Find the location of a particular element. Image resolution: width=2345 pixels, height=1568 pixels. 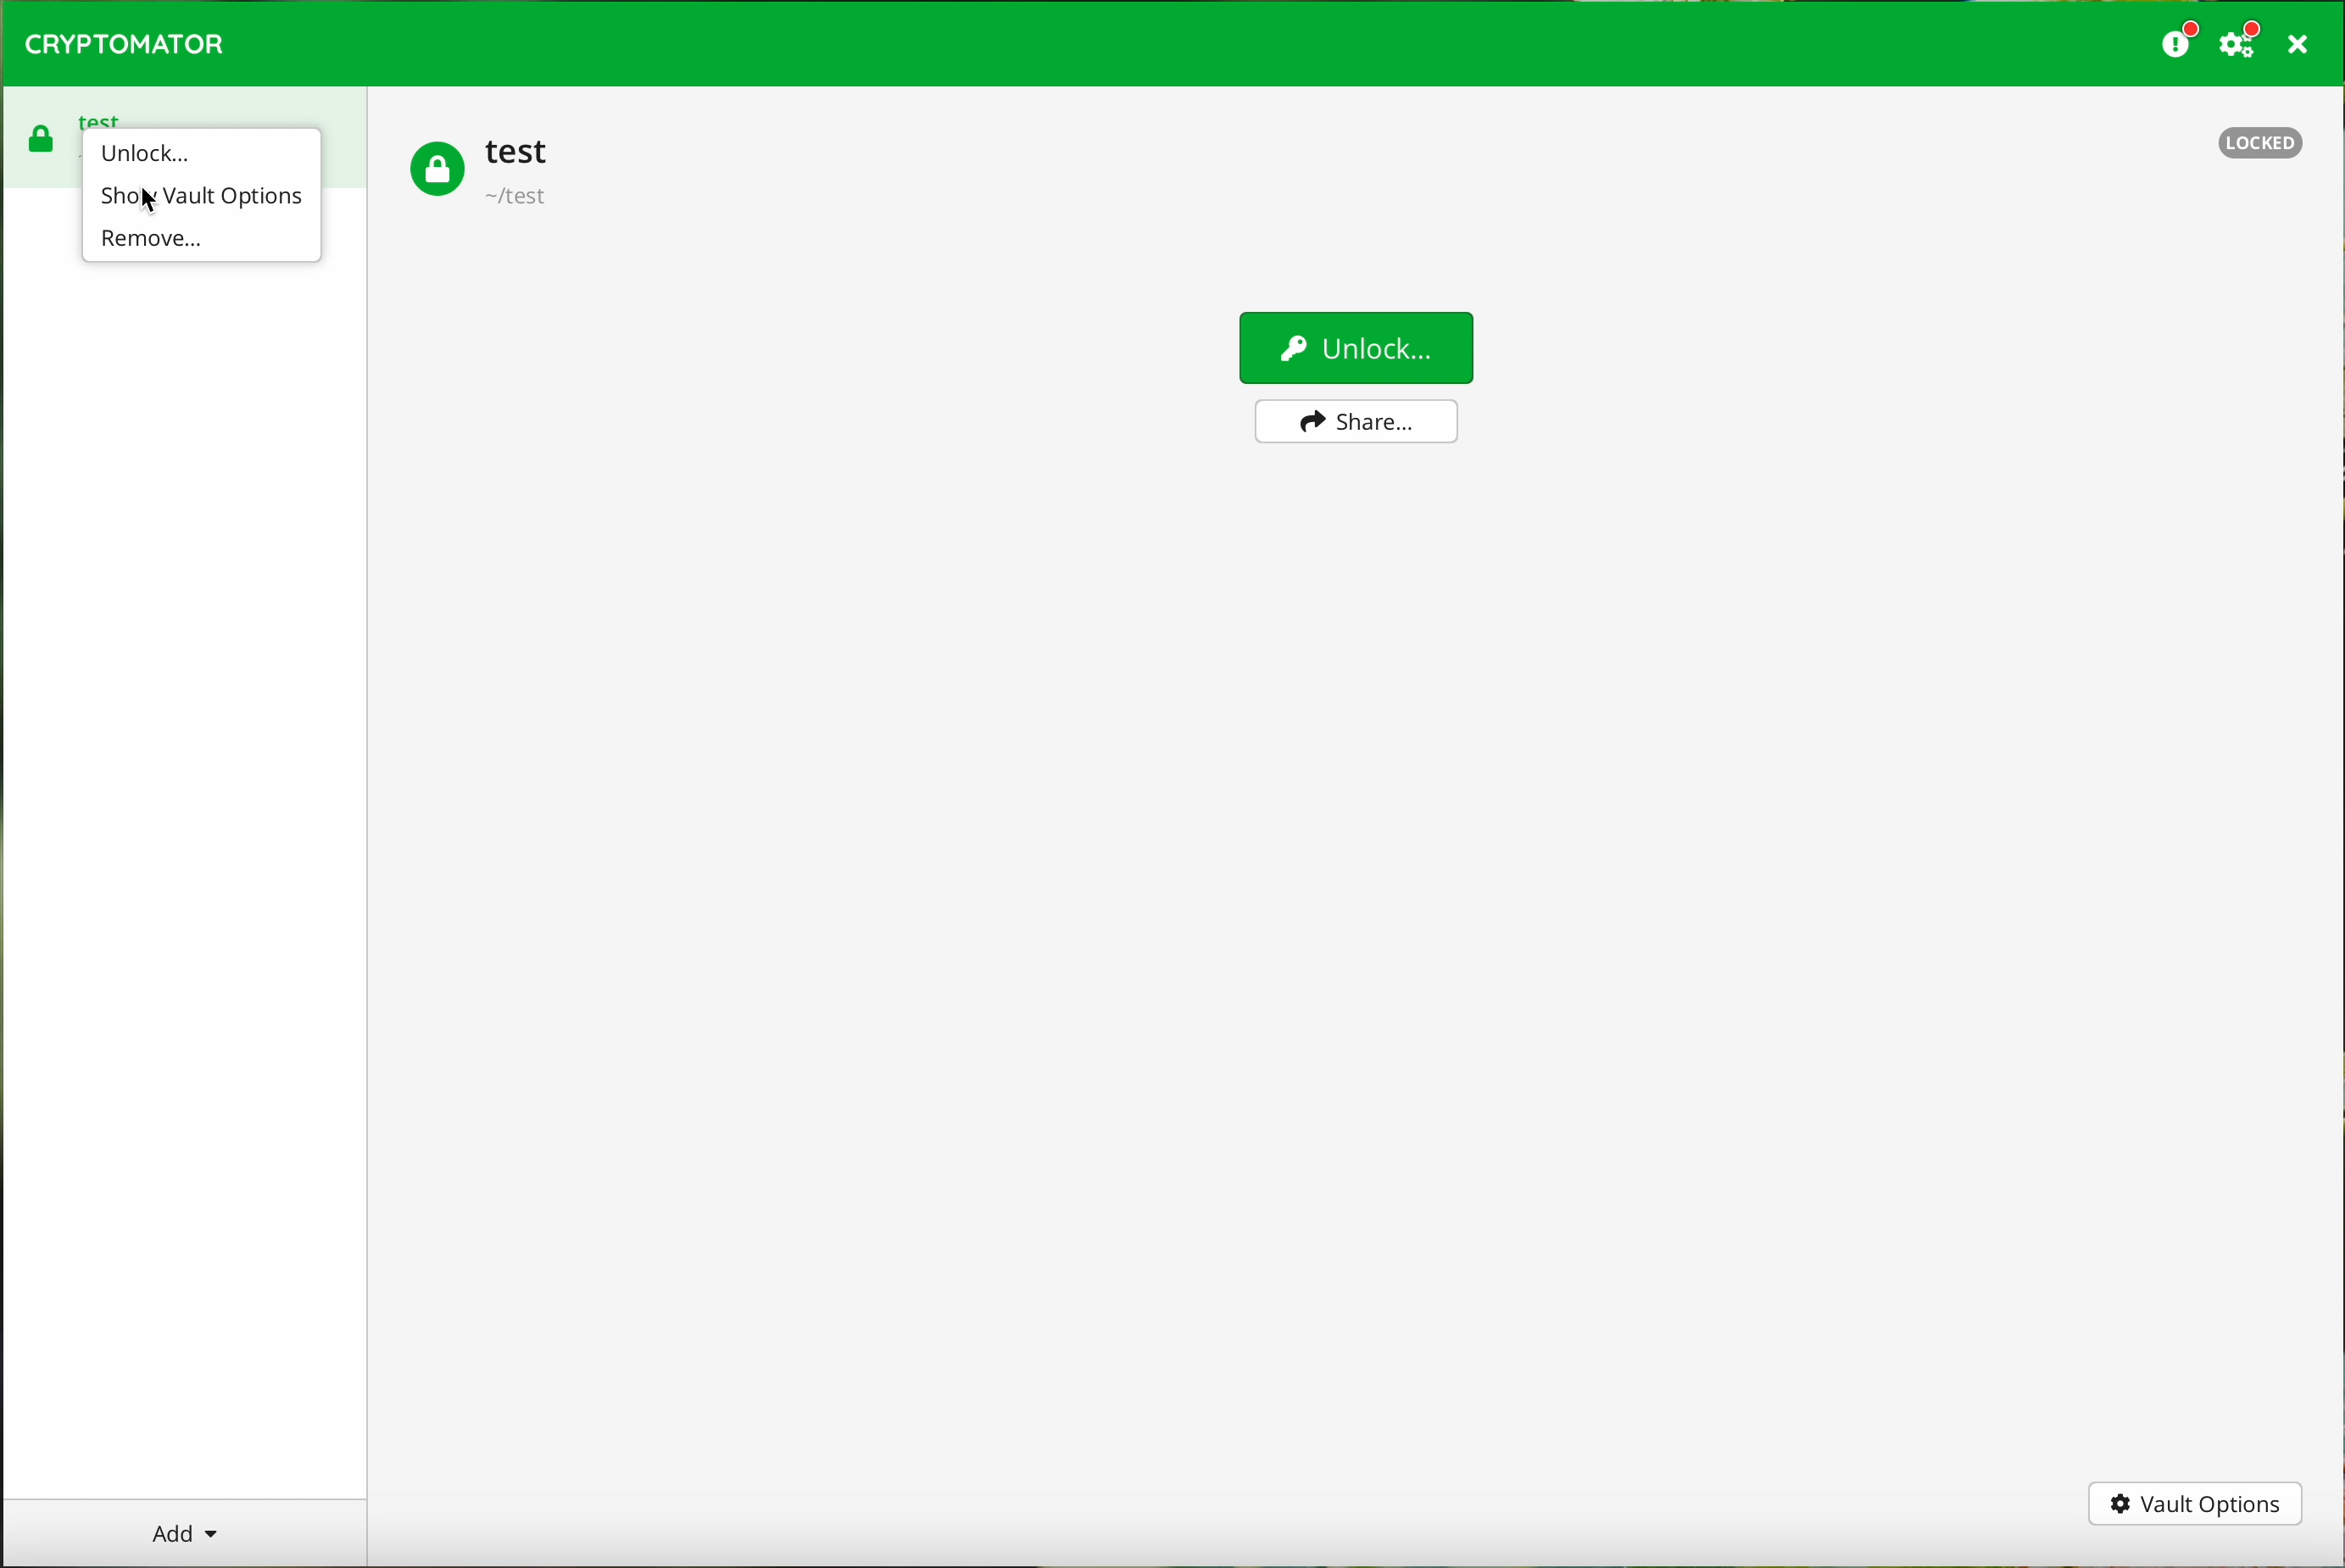

test vault is located at coordinates (486, 173).